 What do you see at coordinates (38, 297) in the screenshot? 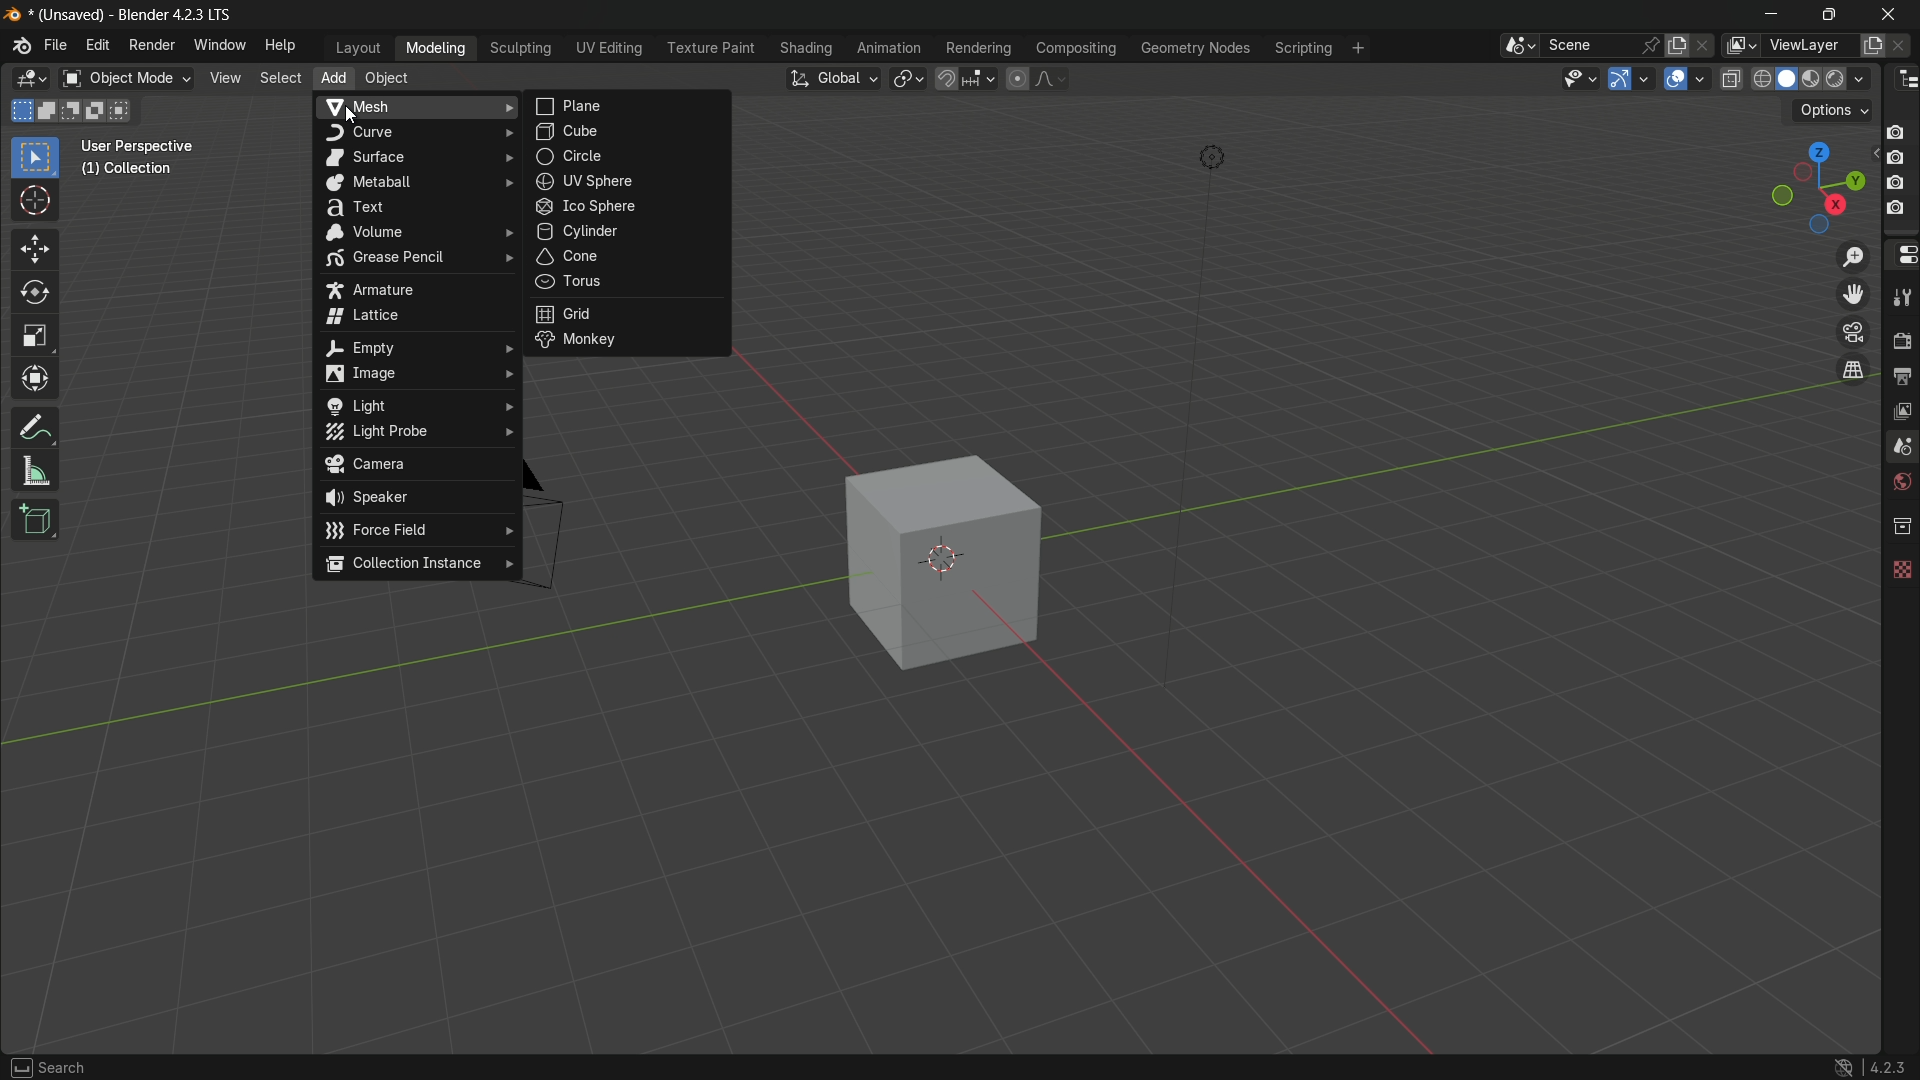
I see `rotate` at bounding box center [38, 297].